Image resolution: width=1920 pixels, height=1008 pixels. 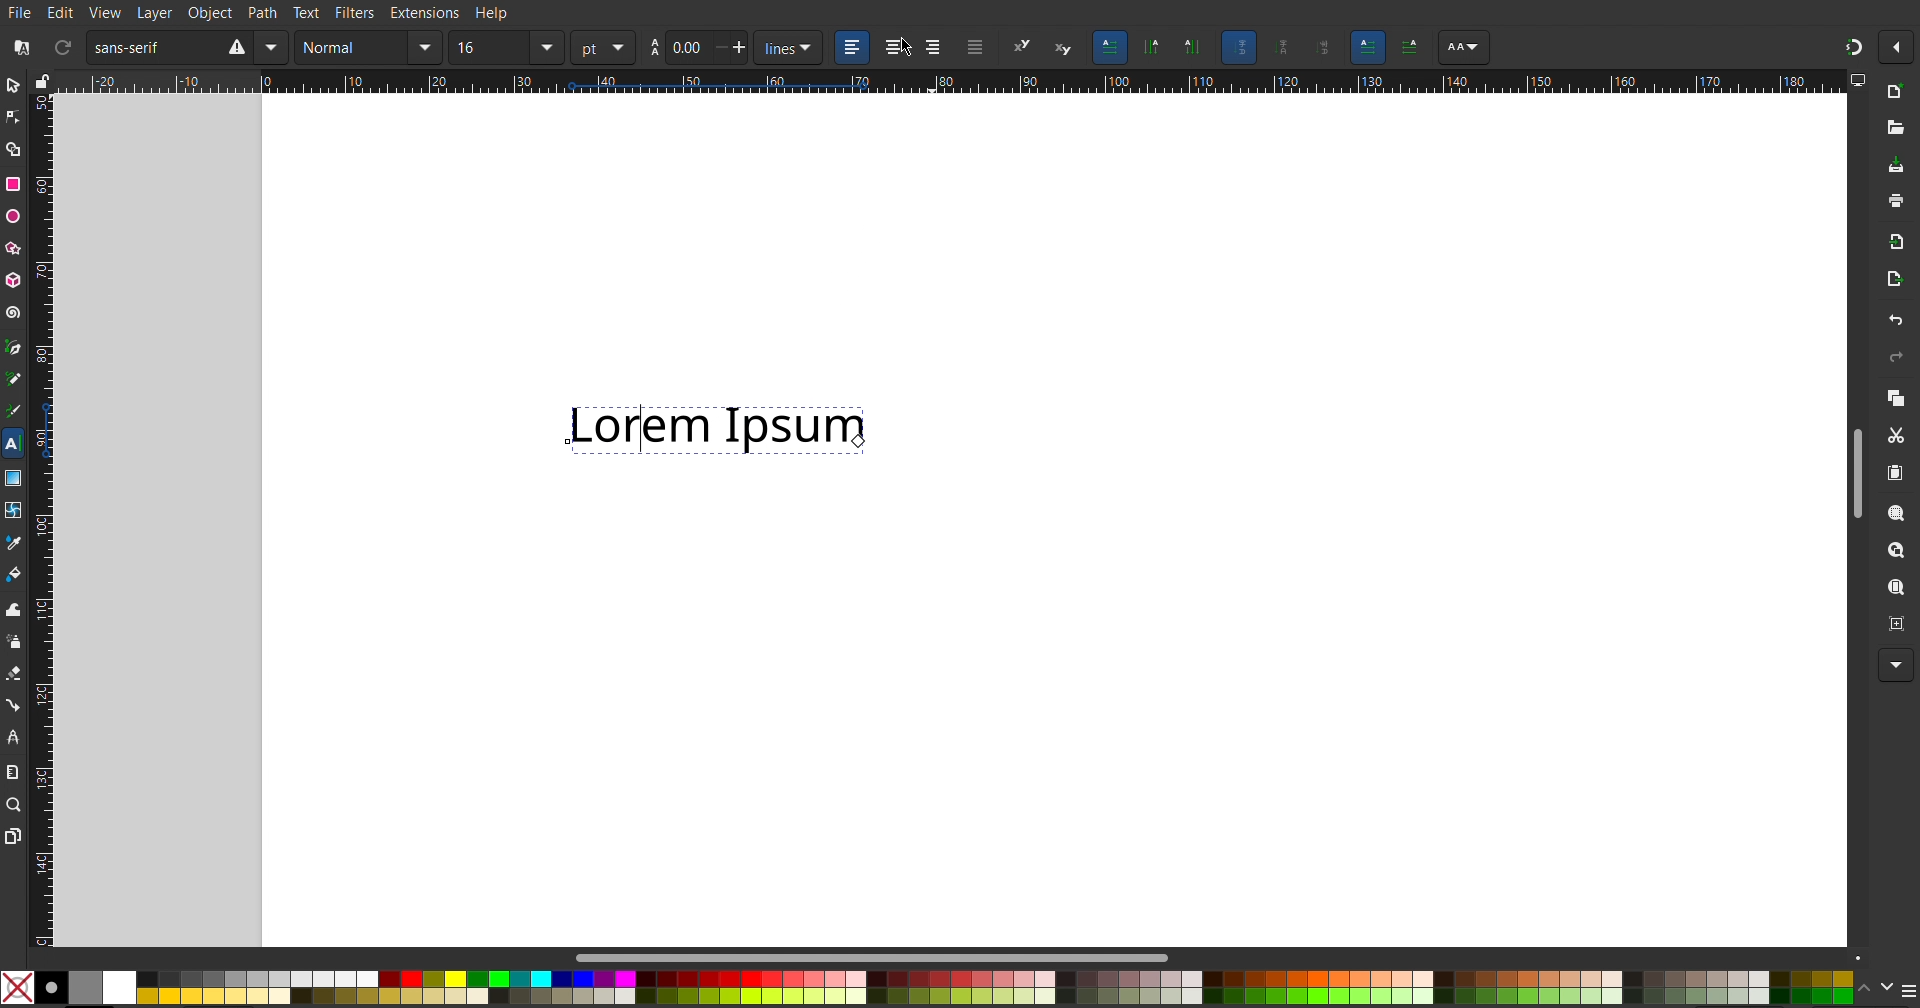 What do you see at coordinates (725, 426) in the screenshot?
I see `Lorem Ipsum` at bounding box center [725, 426].